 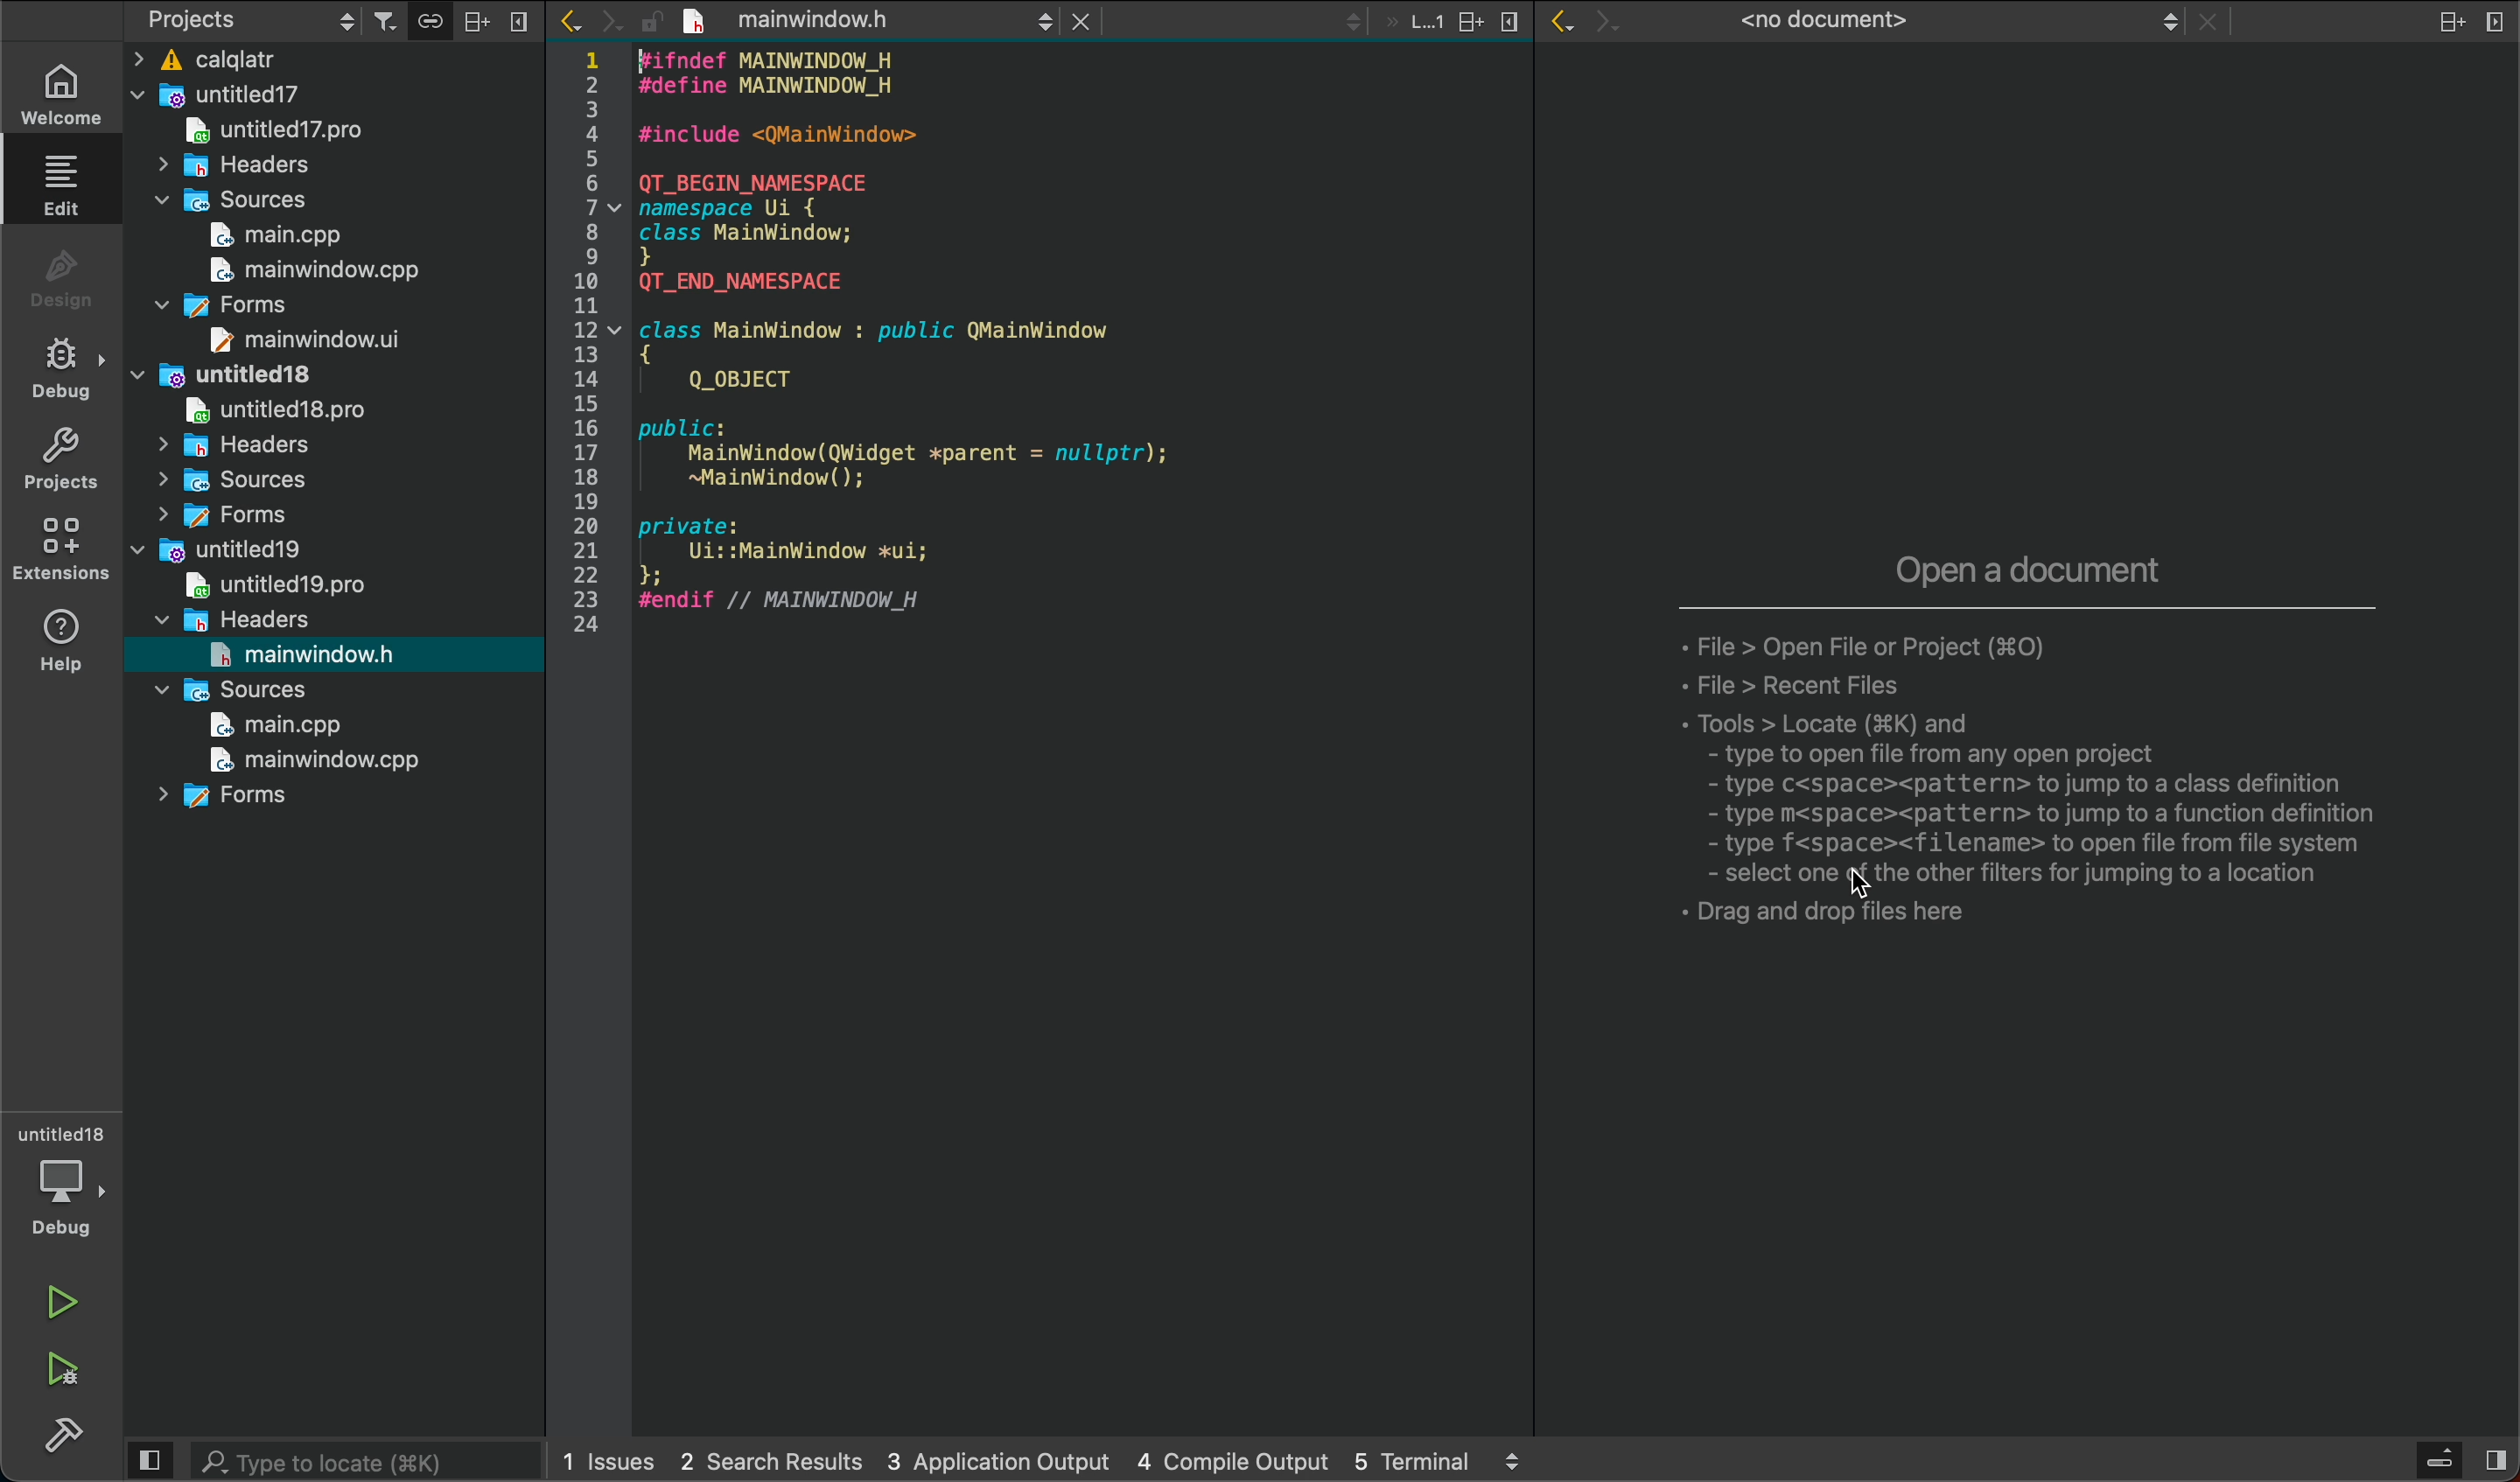 I want to click on untitled18pro, so click(x=287, y=415).